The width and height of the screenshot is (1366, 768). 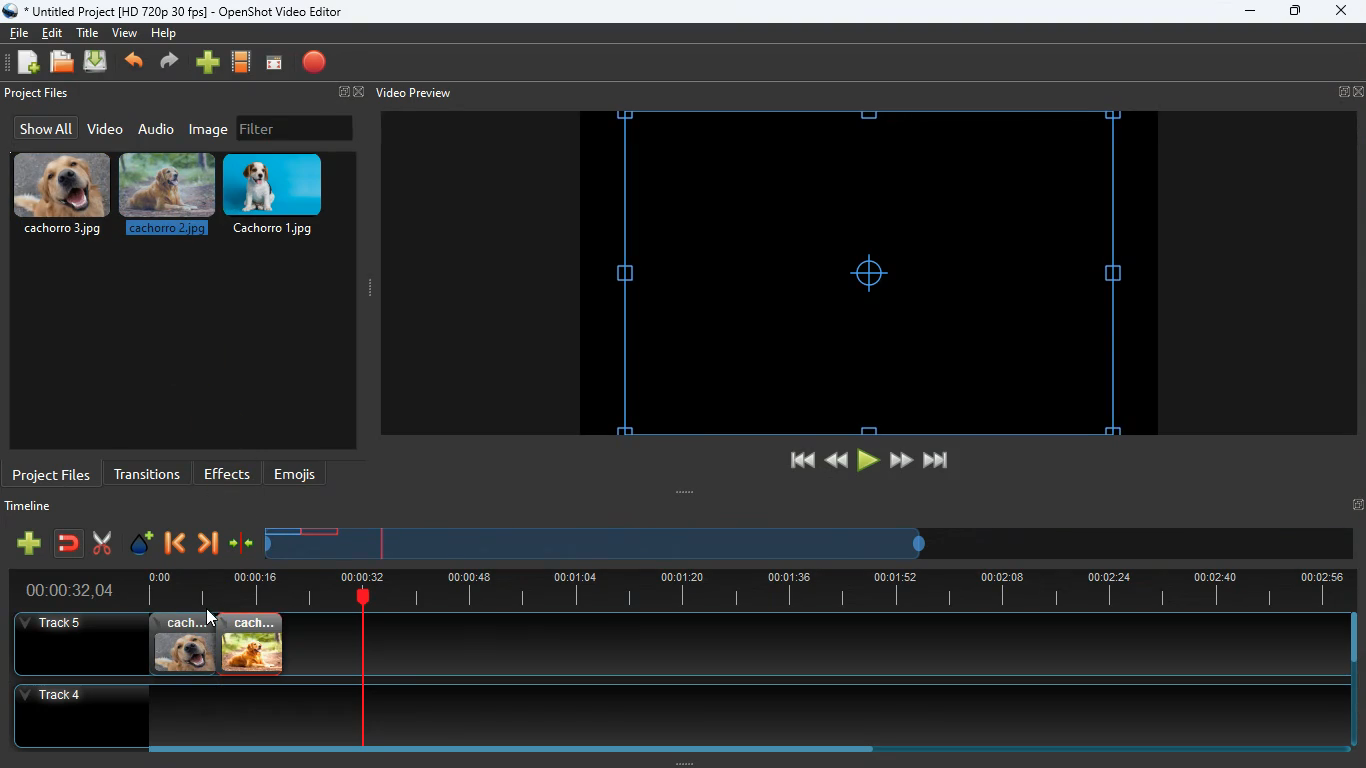 I want to click on track, so click(x=791, y=644).